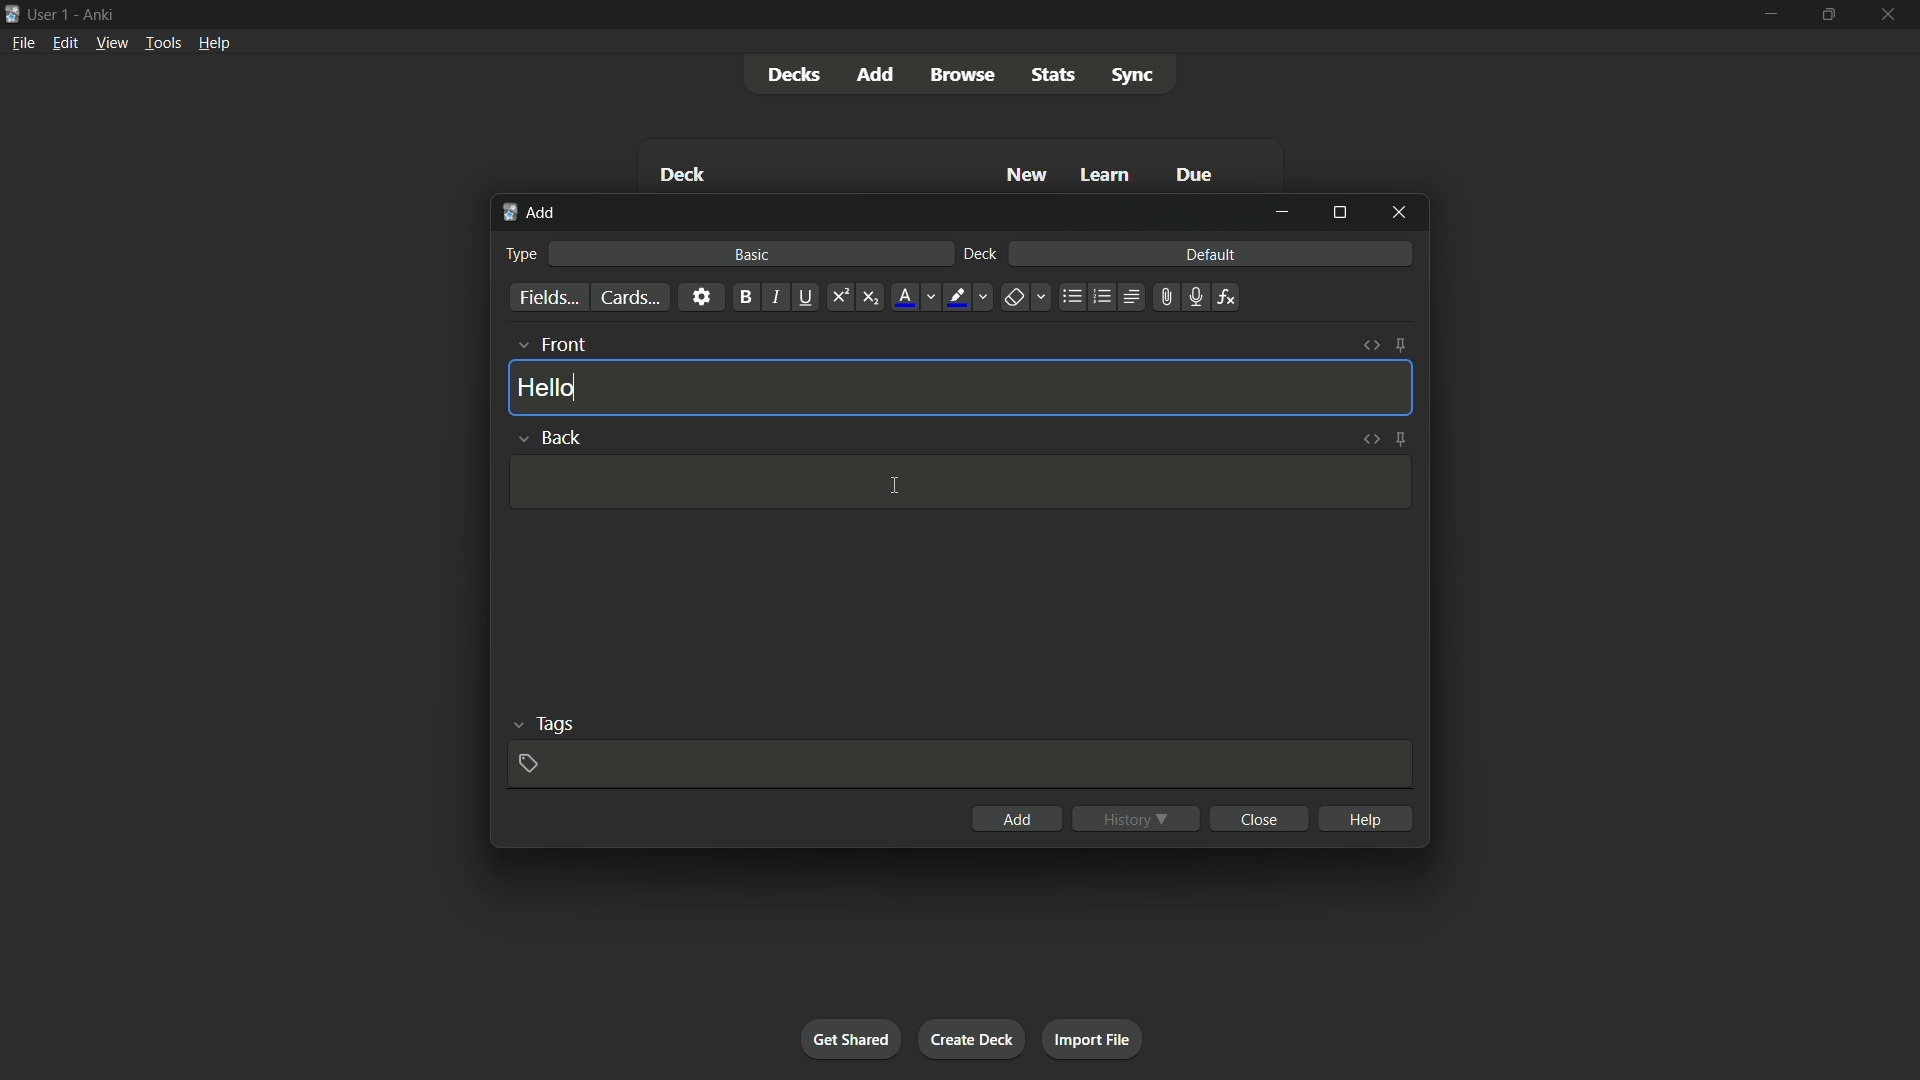 This screenshot has height=1080, width=1920. What do you see at coordinates (1399, 440) in the screenshot?
I see `toggle sticky` at bounding box center [1399, 440].